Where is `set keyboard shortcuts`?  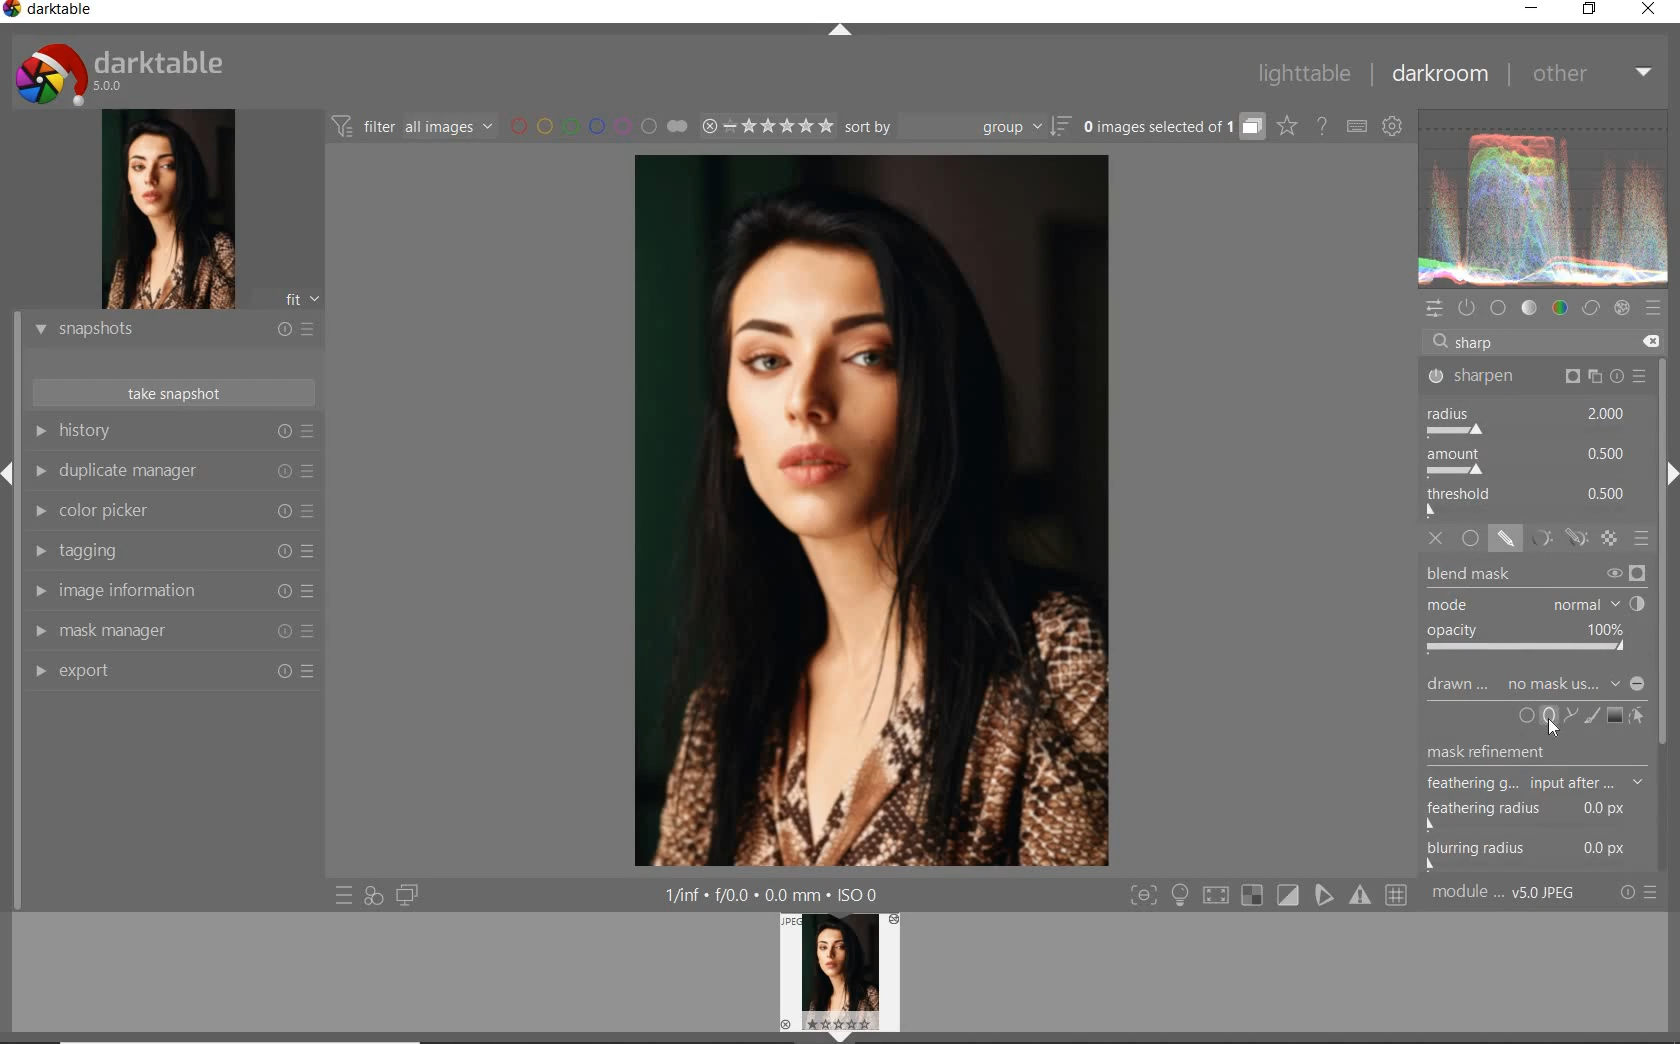 set keyboard shortcuts is located at coordinates (1358, 128).